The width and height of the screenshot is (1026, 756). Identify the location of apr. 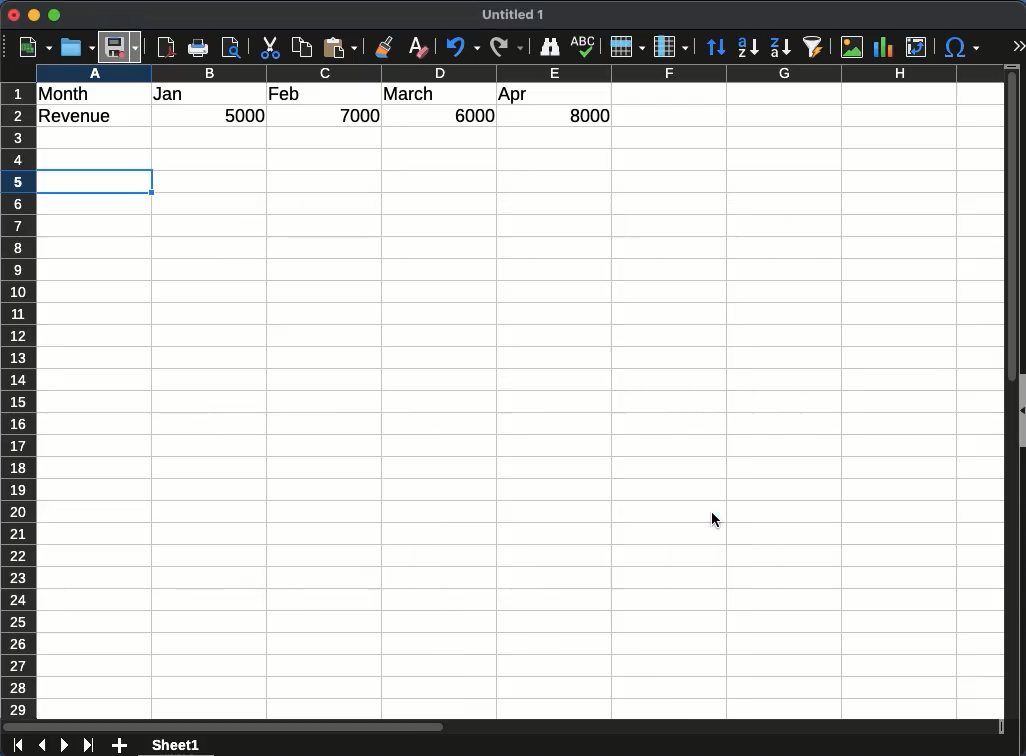
(514, 96).